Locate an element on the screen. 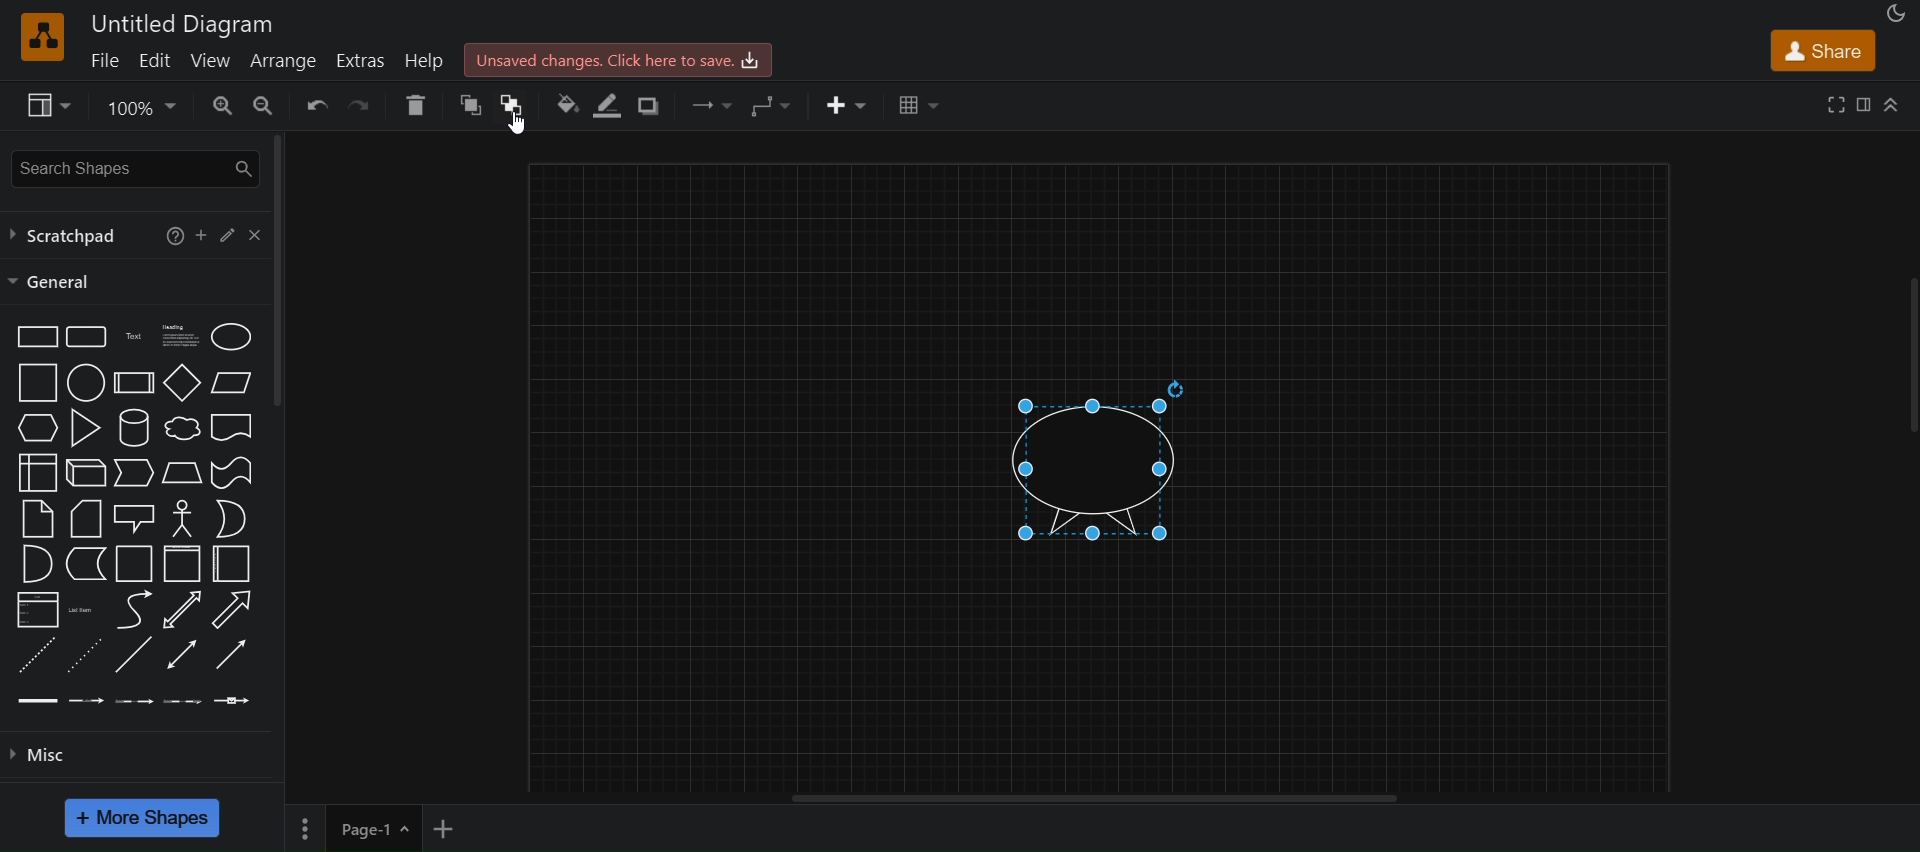  step  is located at coordinates (135, 471).